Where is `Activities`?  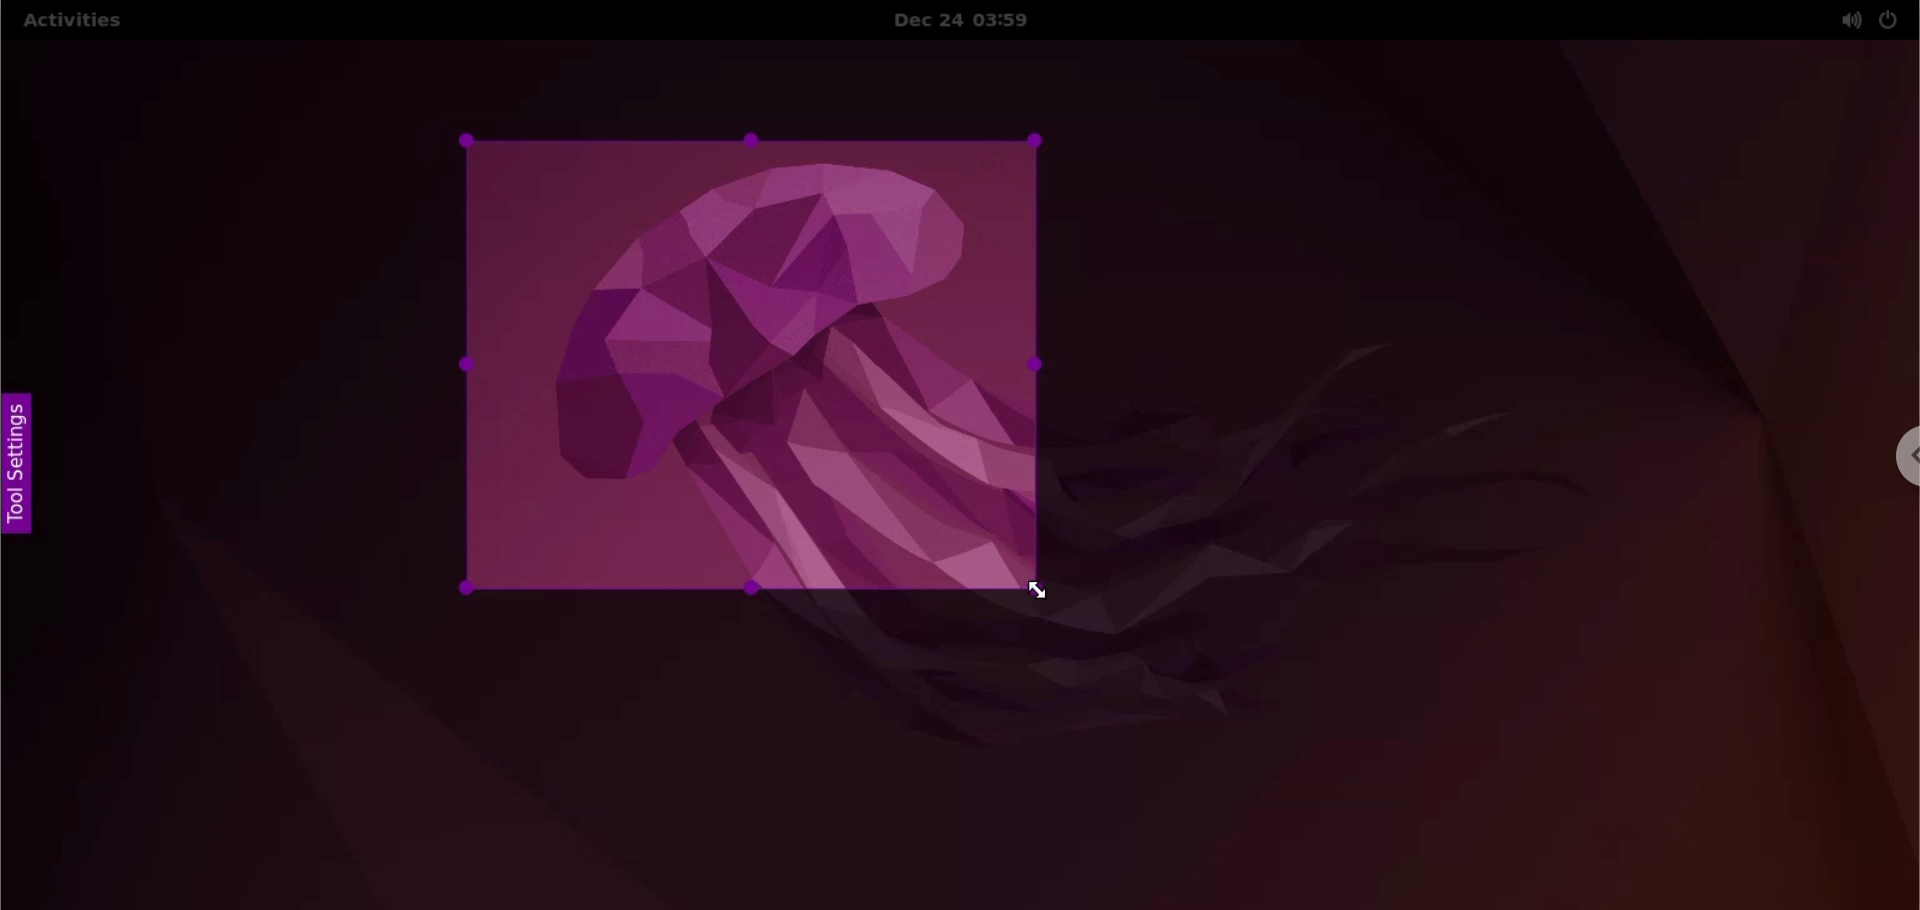
Activities is located at coordinates (70, 21).